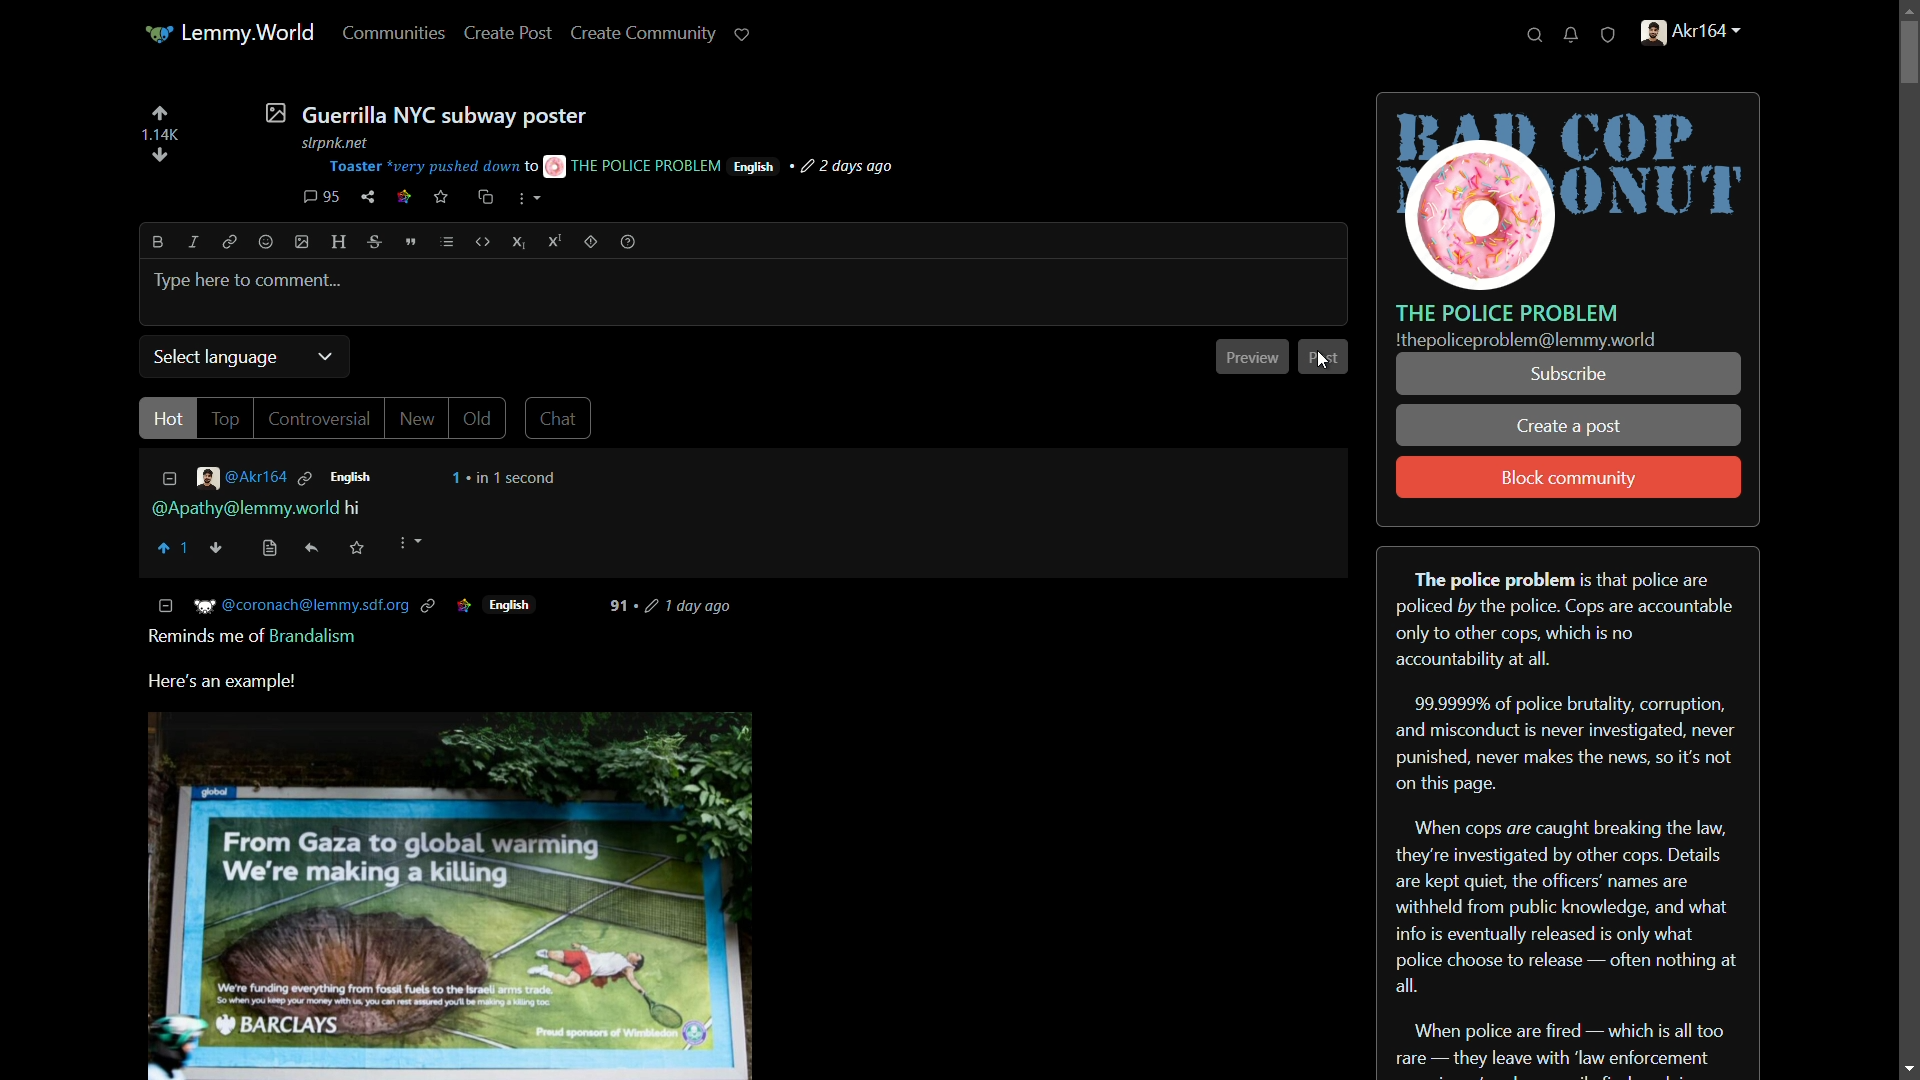 Image resolution: width=1920 pixels, height=1080 pixels. What do you see at coordinates (1904, 540) in the screenshot?
I see `scroll bar` at bounding box center [1904, 540].